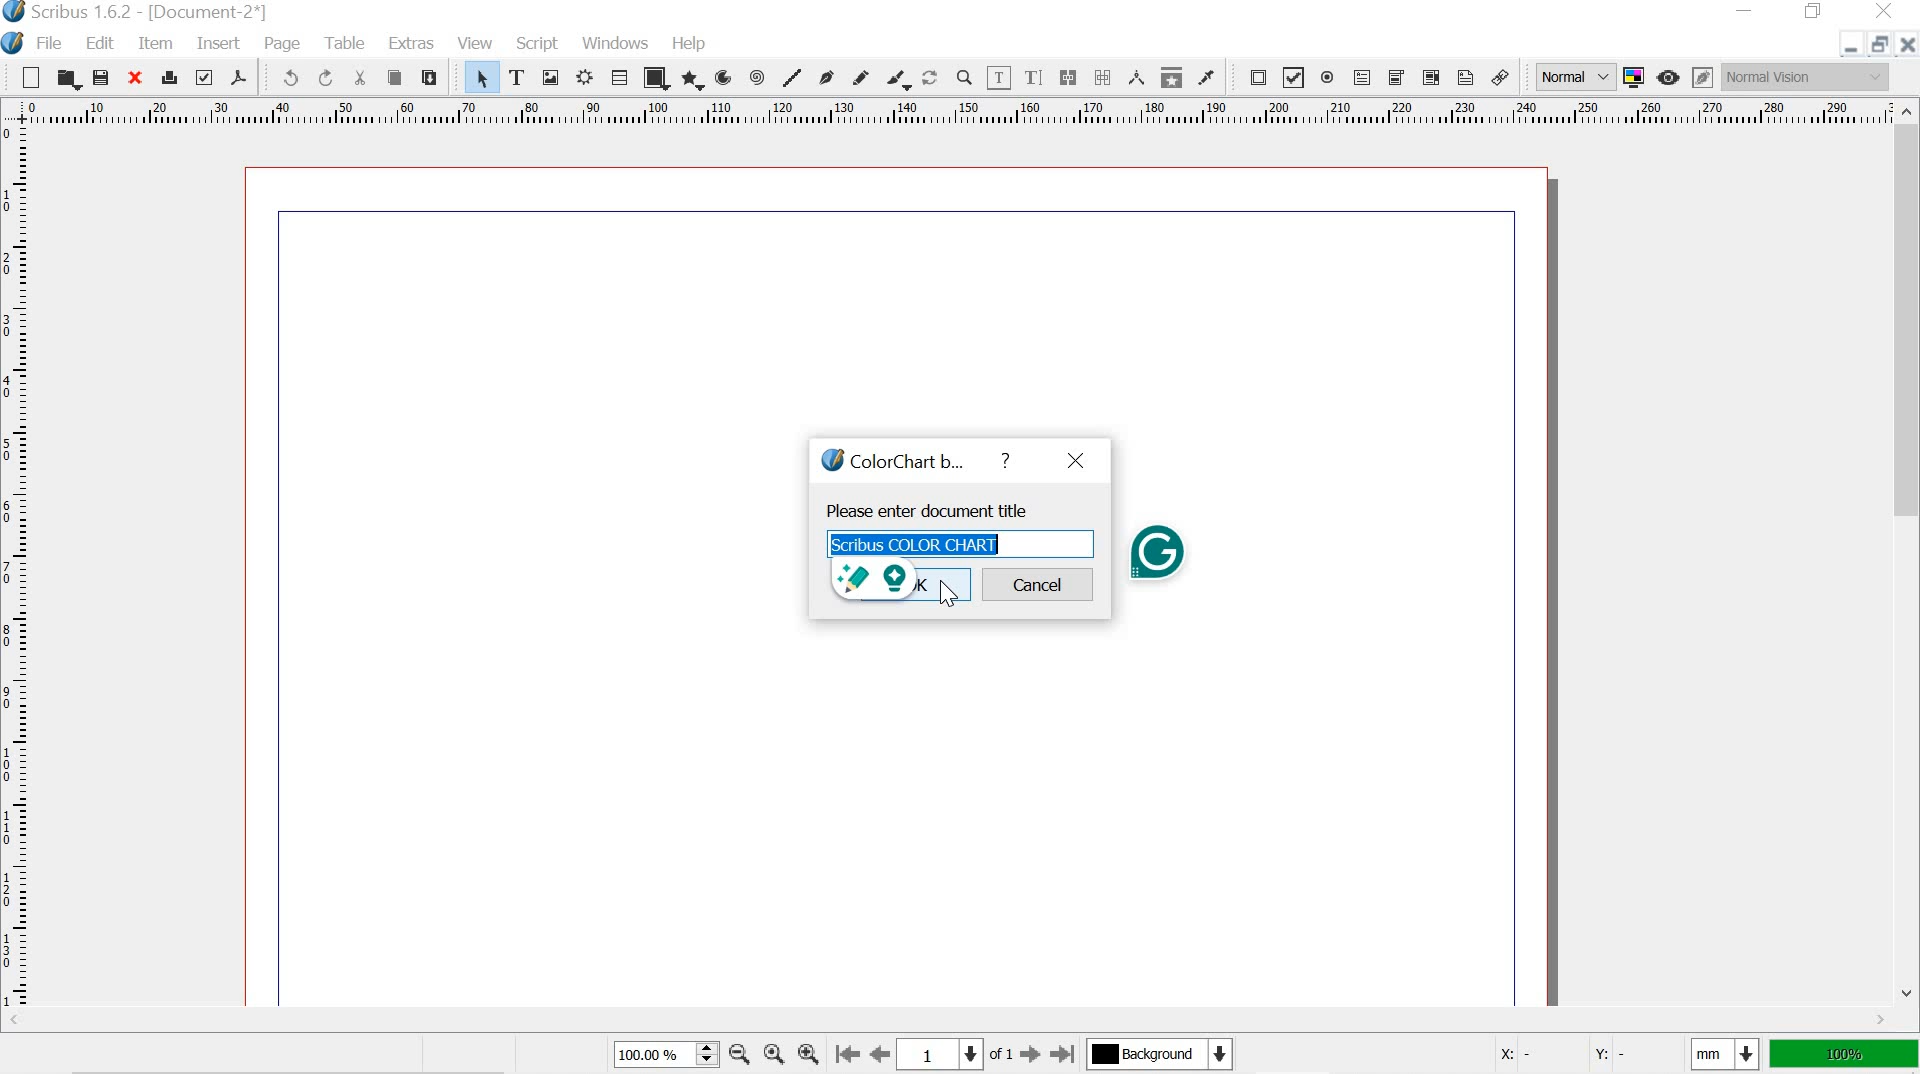  I want to click on open, so click(68, 79).